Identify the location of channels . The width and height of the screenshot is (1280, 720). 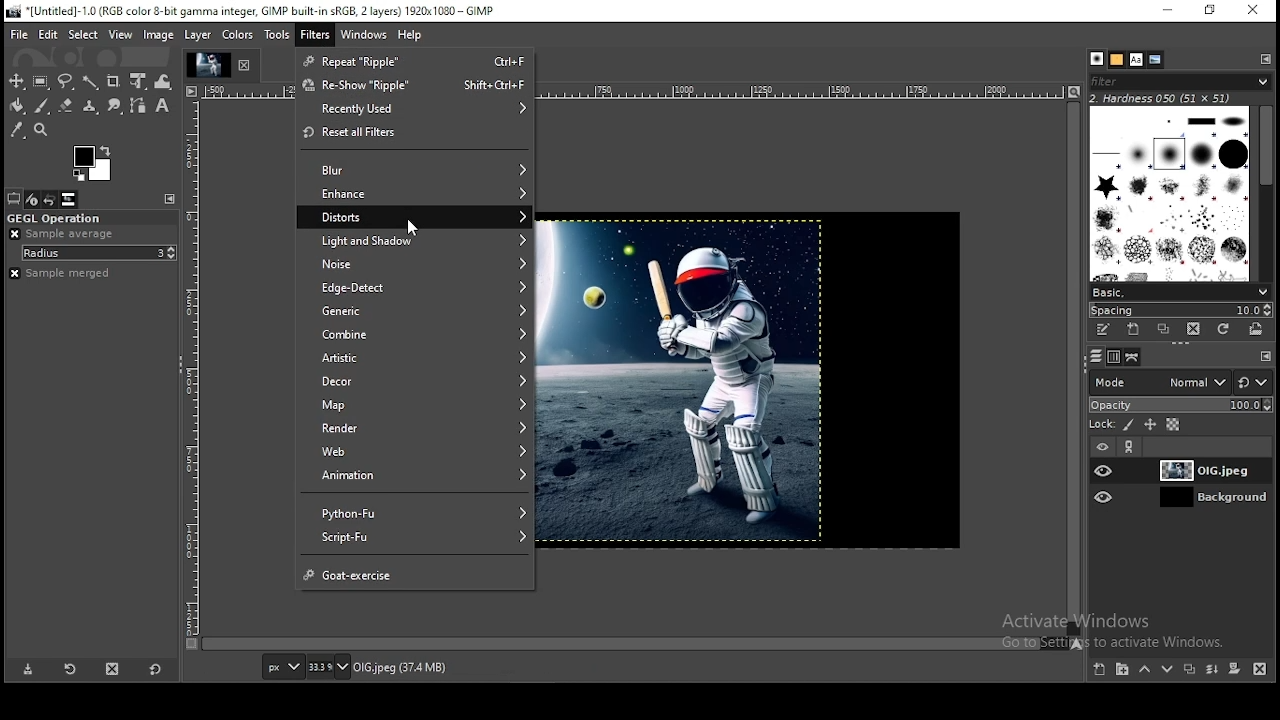
(1115, 357).